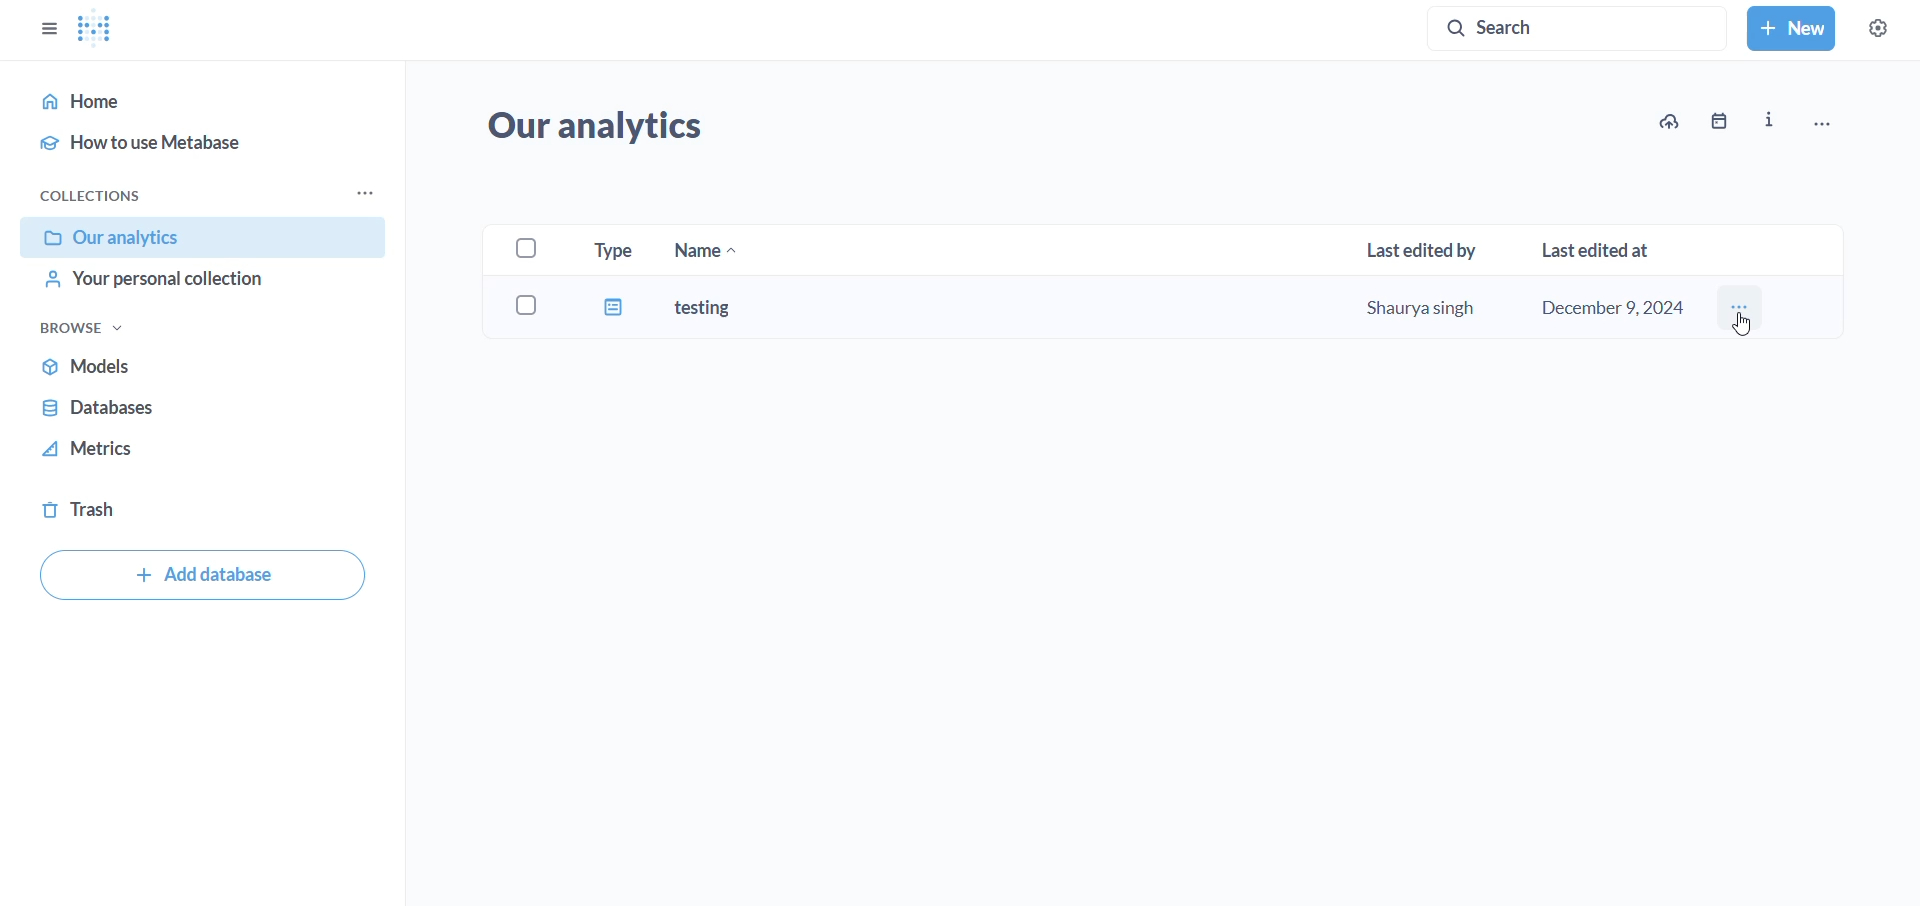  Describe the element at coordinates (92, 195) in the screenshot. I see `collections` at that location.